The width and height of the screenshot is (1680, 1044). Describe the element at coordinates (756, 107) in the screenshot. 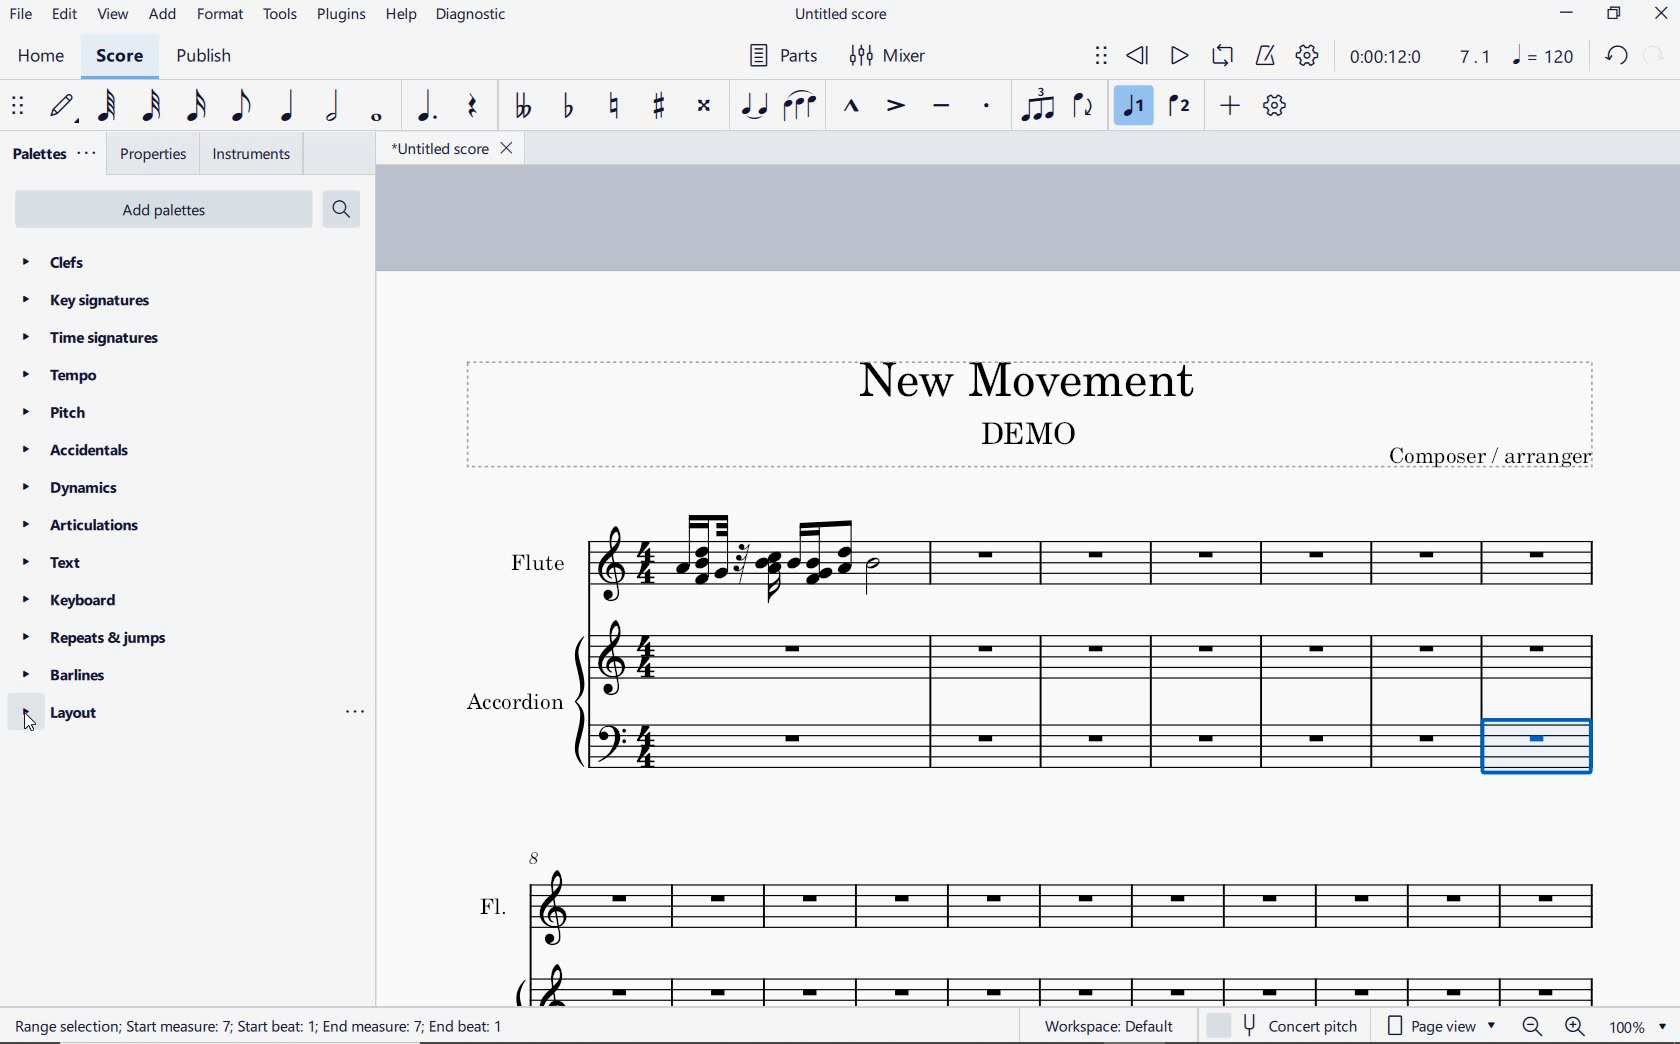

I see `tie` at that location.